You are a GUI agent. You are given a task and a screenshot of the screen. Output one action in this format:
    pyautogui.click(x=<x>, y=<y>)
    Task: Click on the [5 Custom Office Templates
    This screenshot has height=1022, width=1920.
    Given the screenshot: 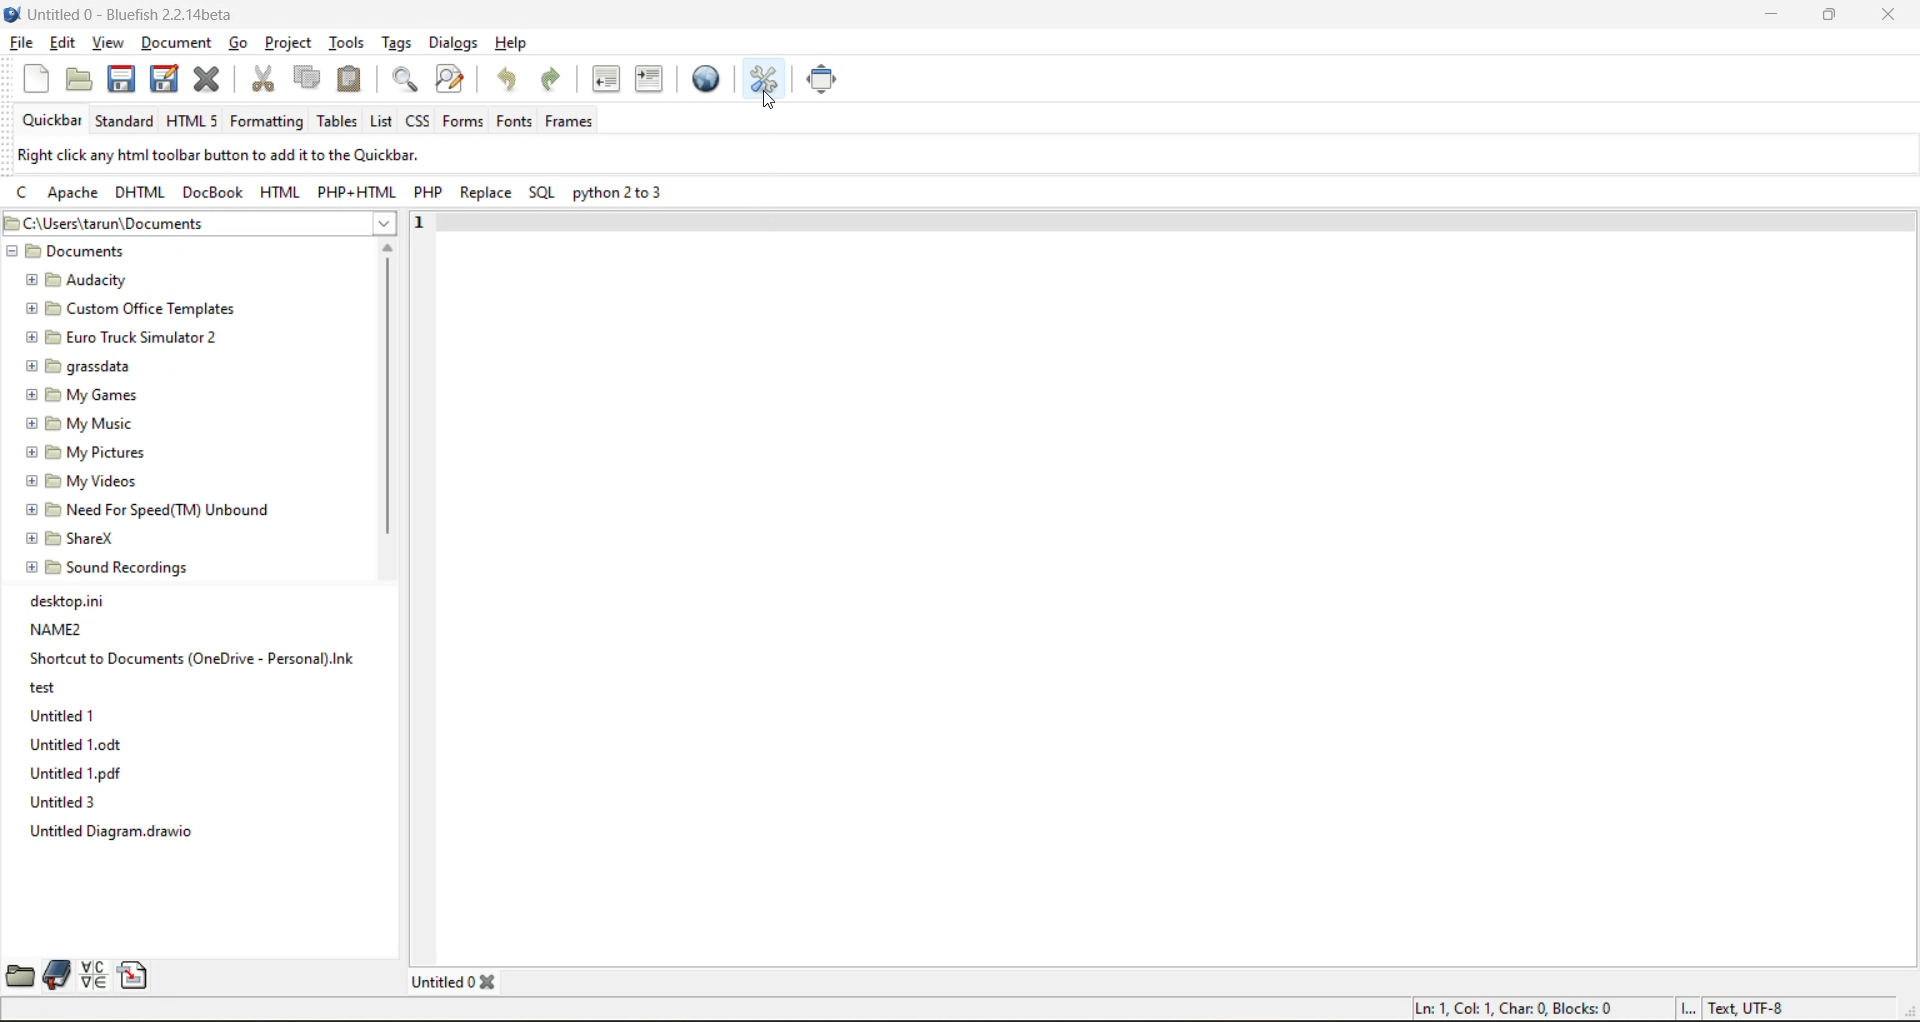 What is the action you would take?
    pyautogui.click(x=127, y=307)
    